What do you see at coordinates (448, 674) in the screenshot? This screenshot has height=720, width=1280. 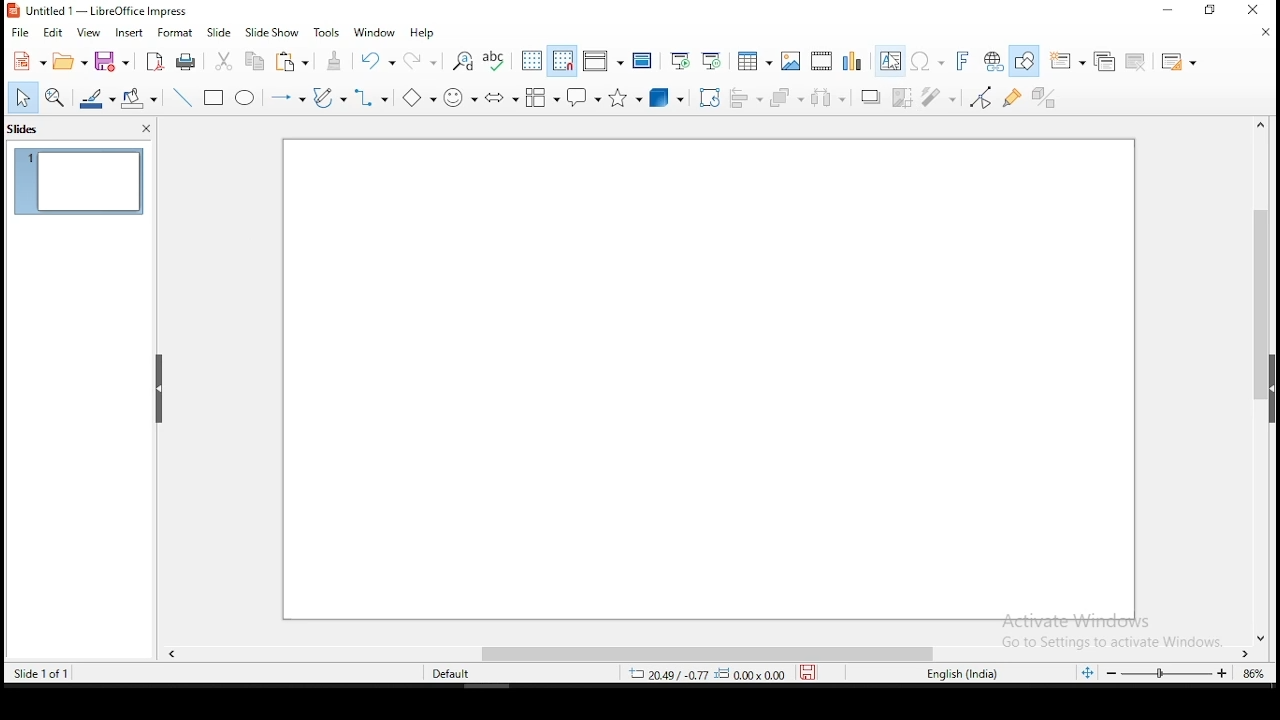 I see `default` at bounding box center [448, 674].